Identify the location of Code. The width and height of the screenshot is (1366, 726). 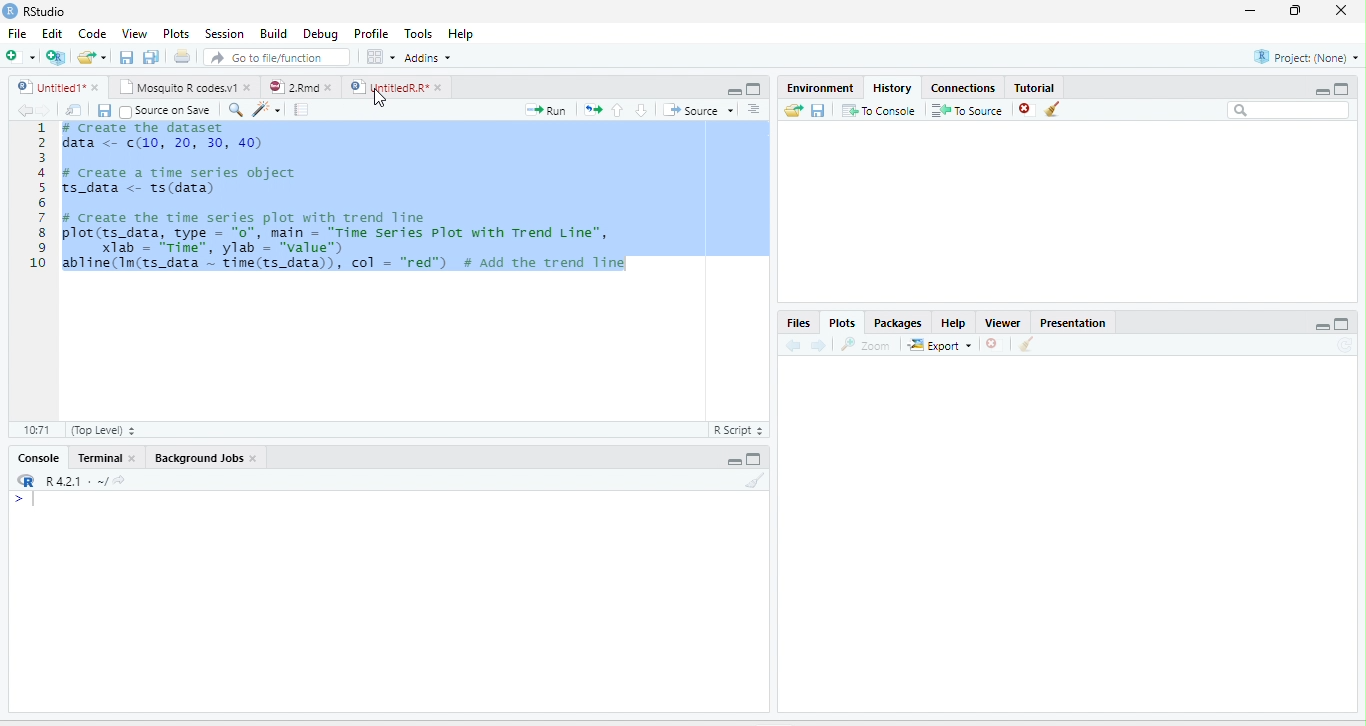
(93, 33).